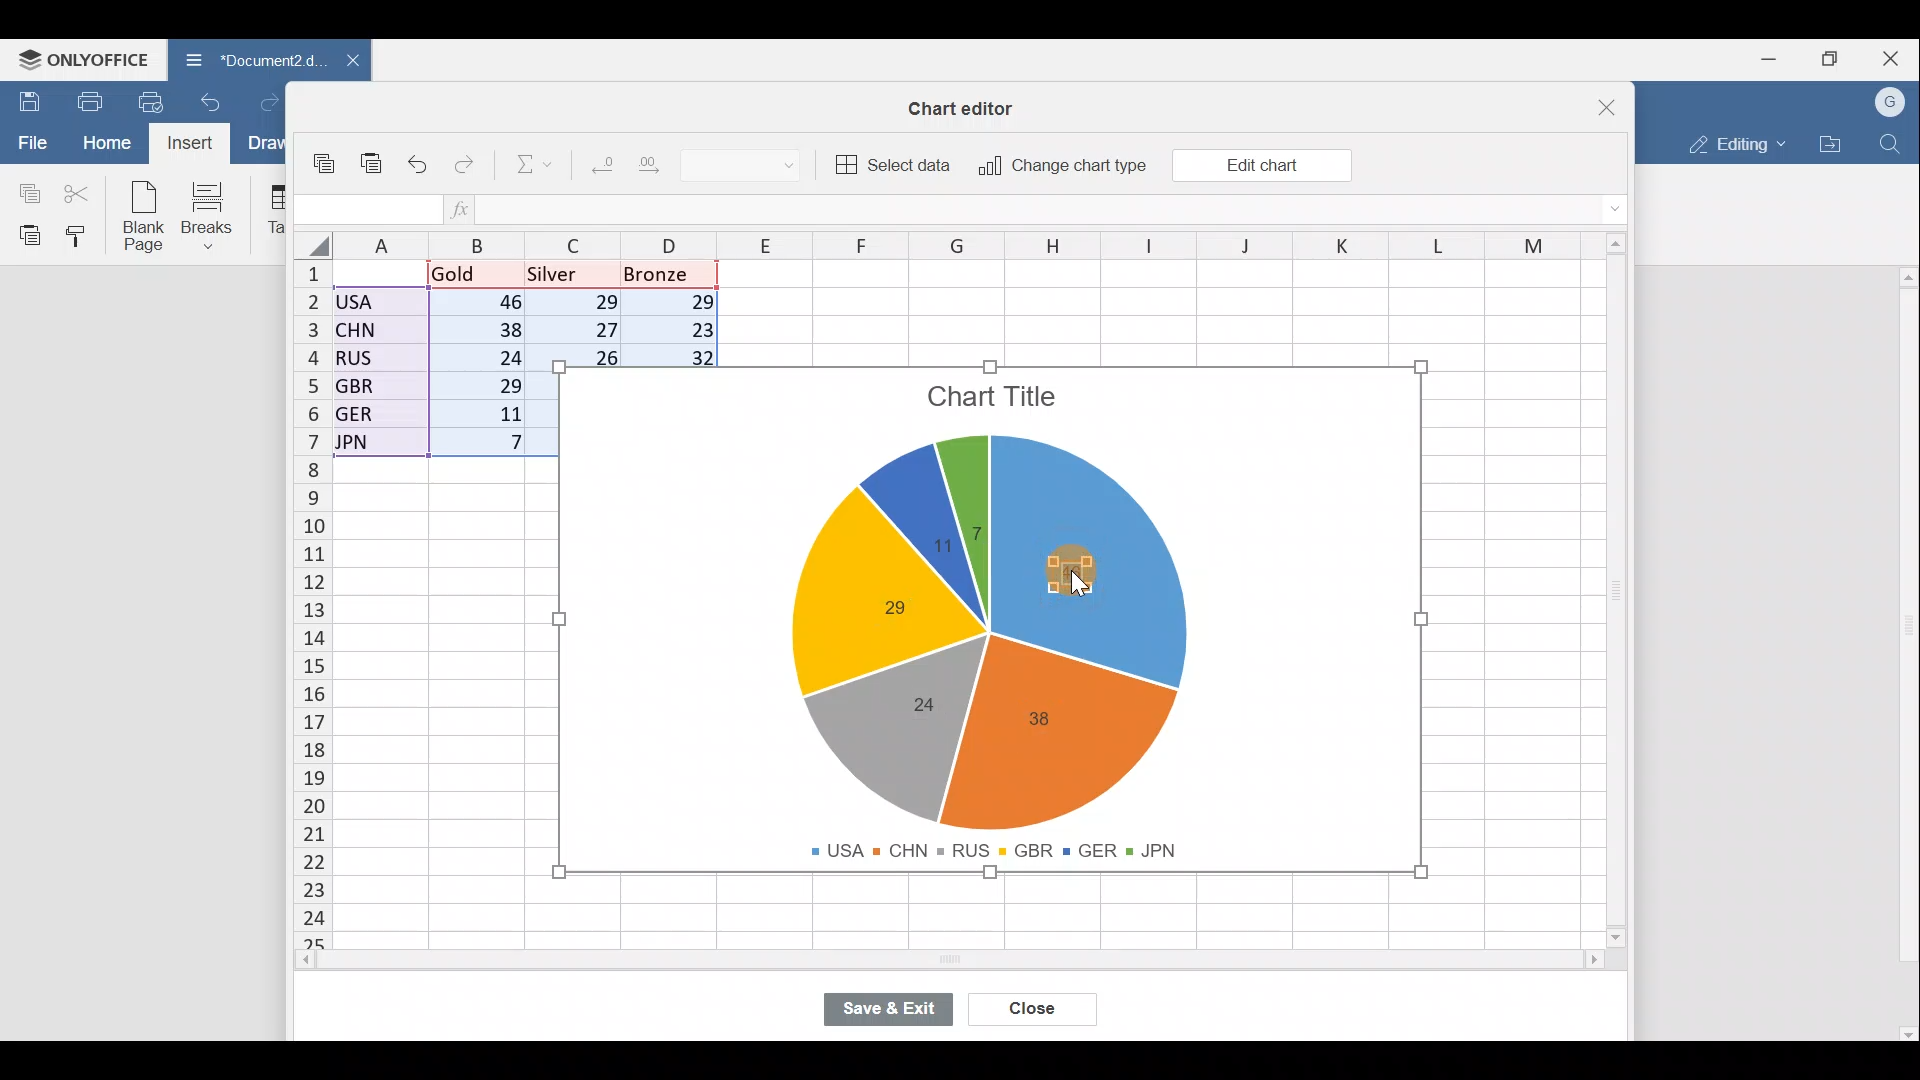 This screenshot has height=1080, width=1920. I want to click on Minimize, so click(1776, 57).